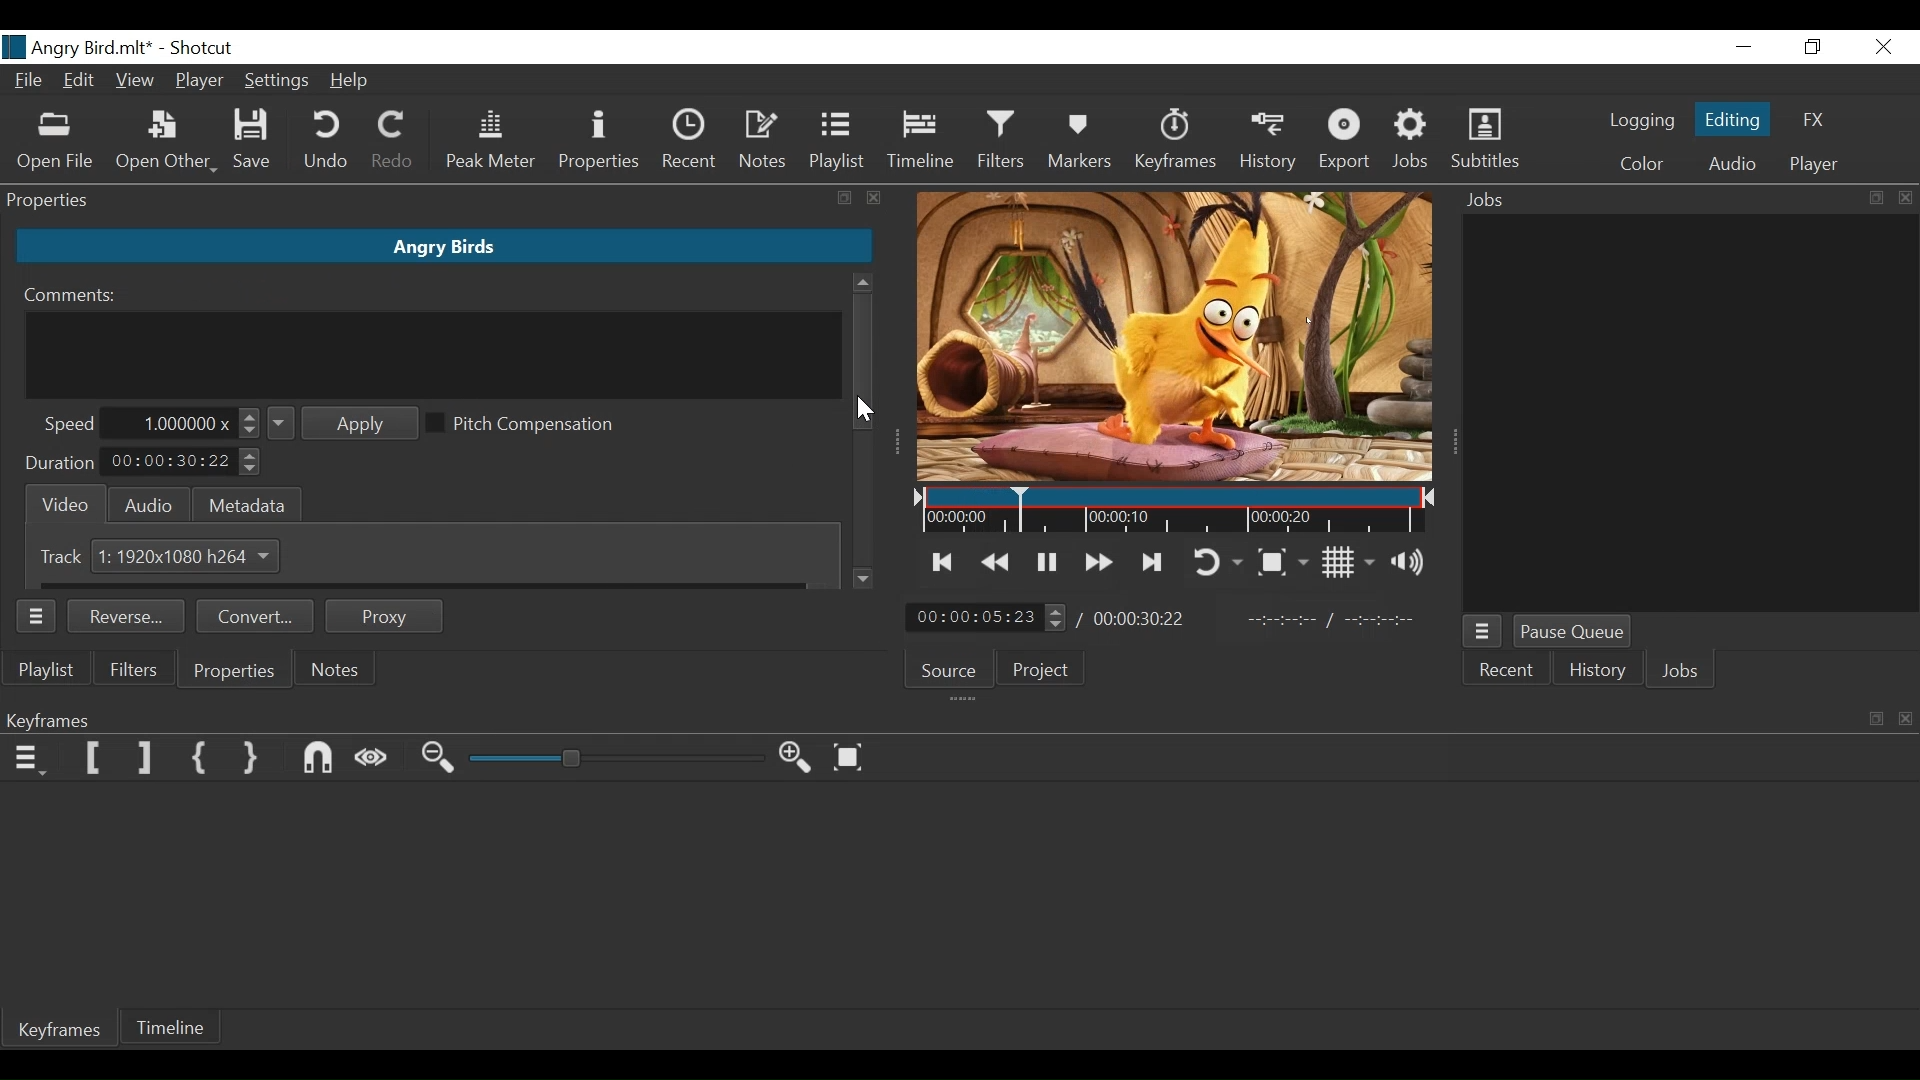 This screenshot has width=1920, height=1080. I want to click on Settings, so click(274, 83).